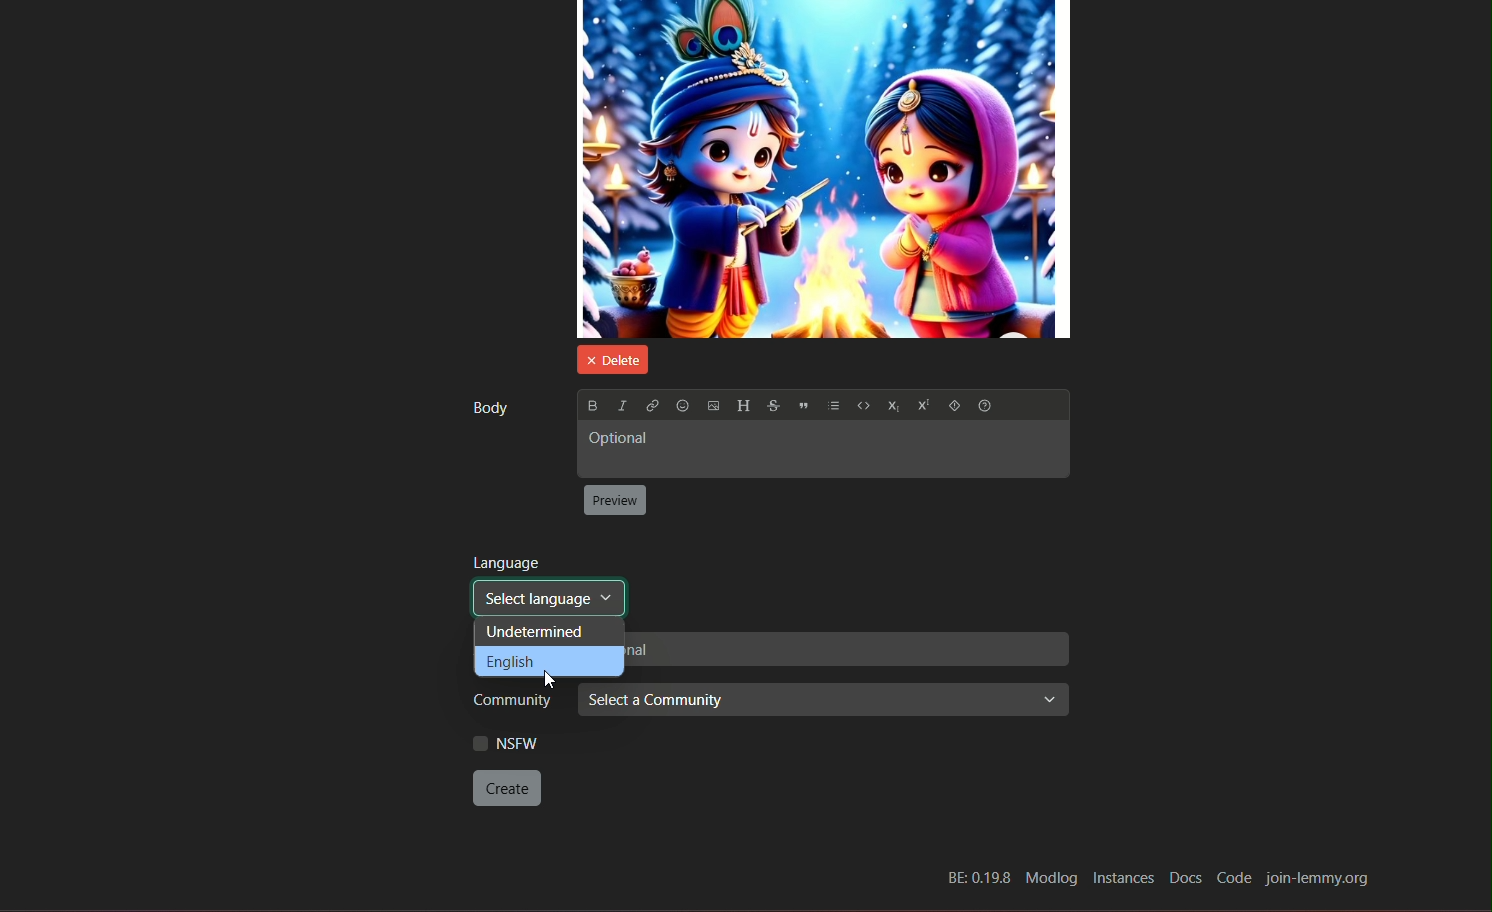 This screenshot has width=1492, height=912. Describe the element at coordinates (862, 408) in the screenshot. I see `embed` at that location.